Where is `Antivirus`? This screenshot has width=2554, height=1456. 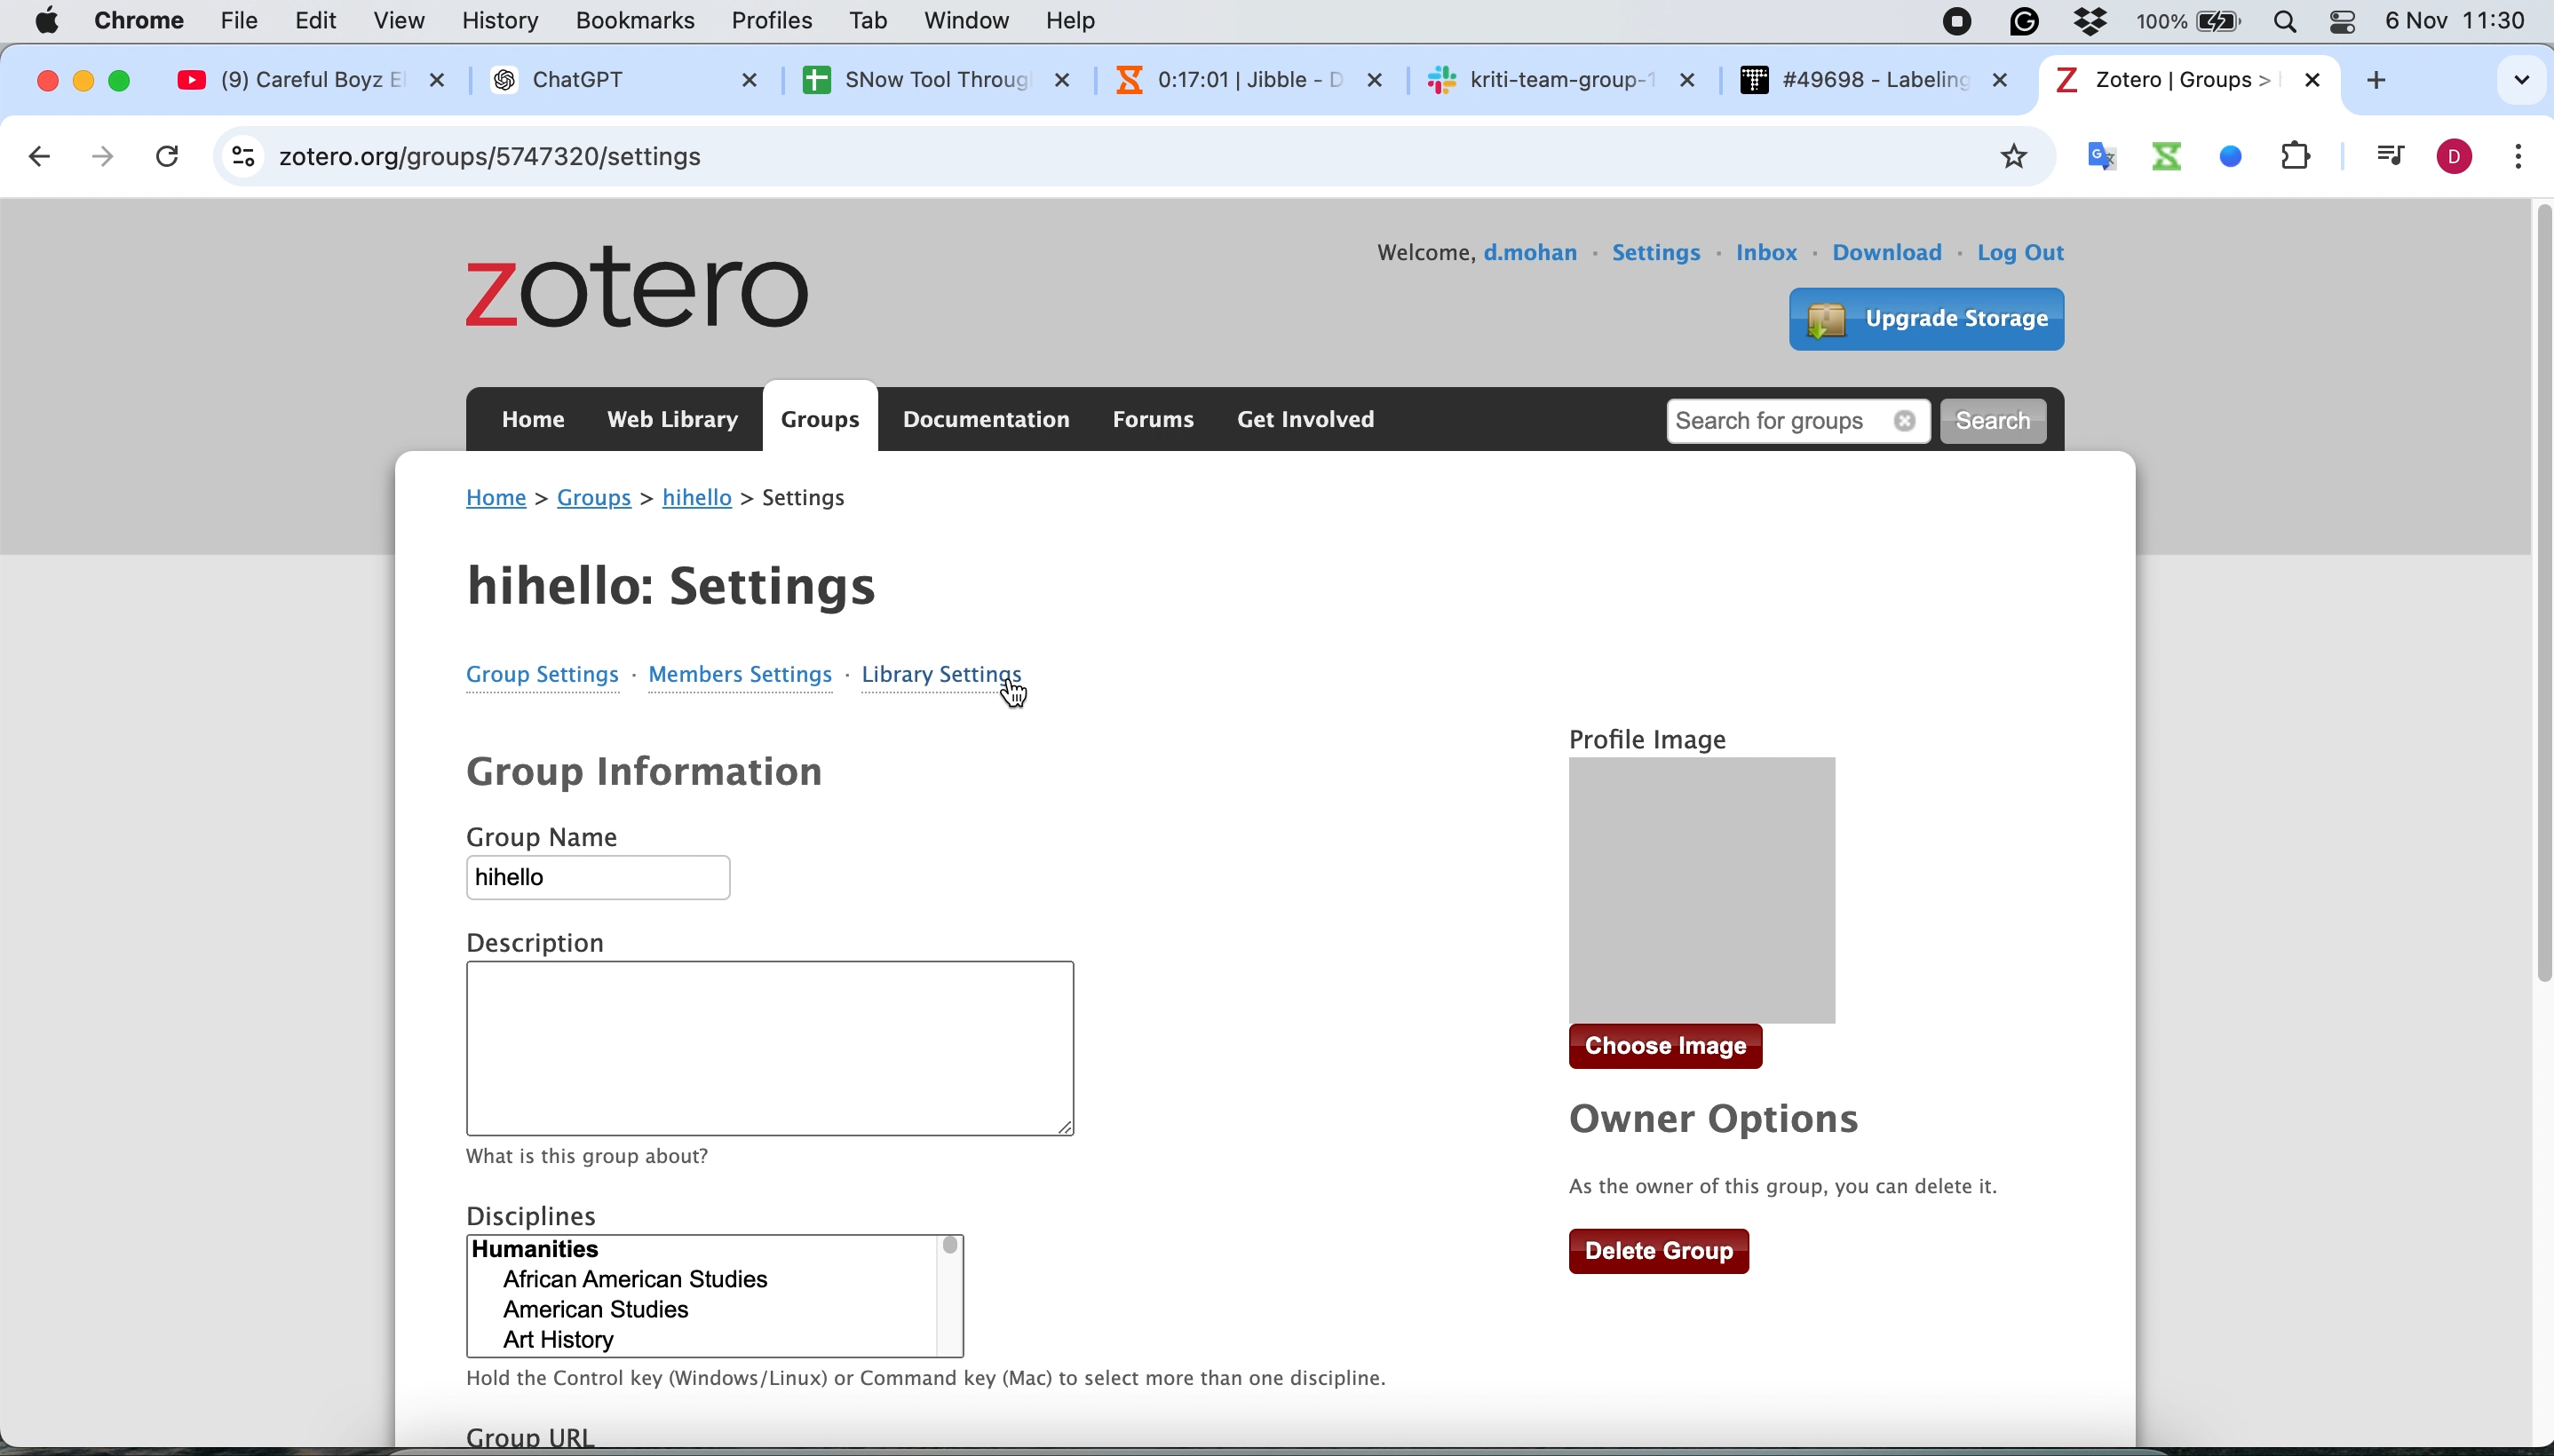 Antivirus is located at coordinates (2100, 19).